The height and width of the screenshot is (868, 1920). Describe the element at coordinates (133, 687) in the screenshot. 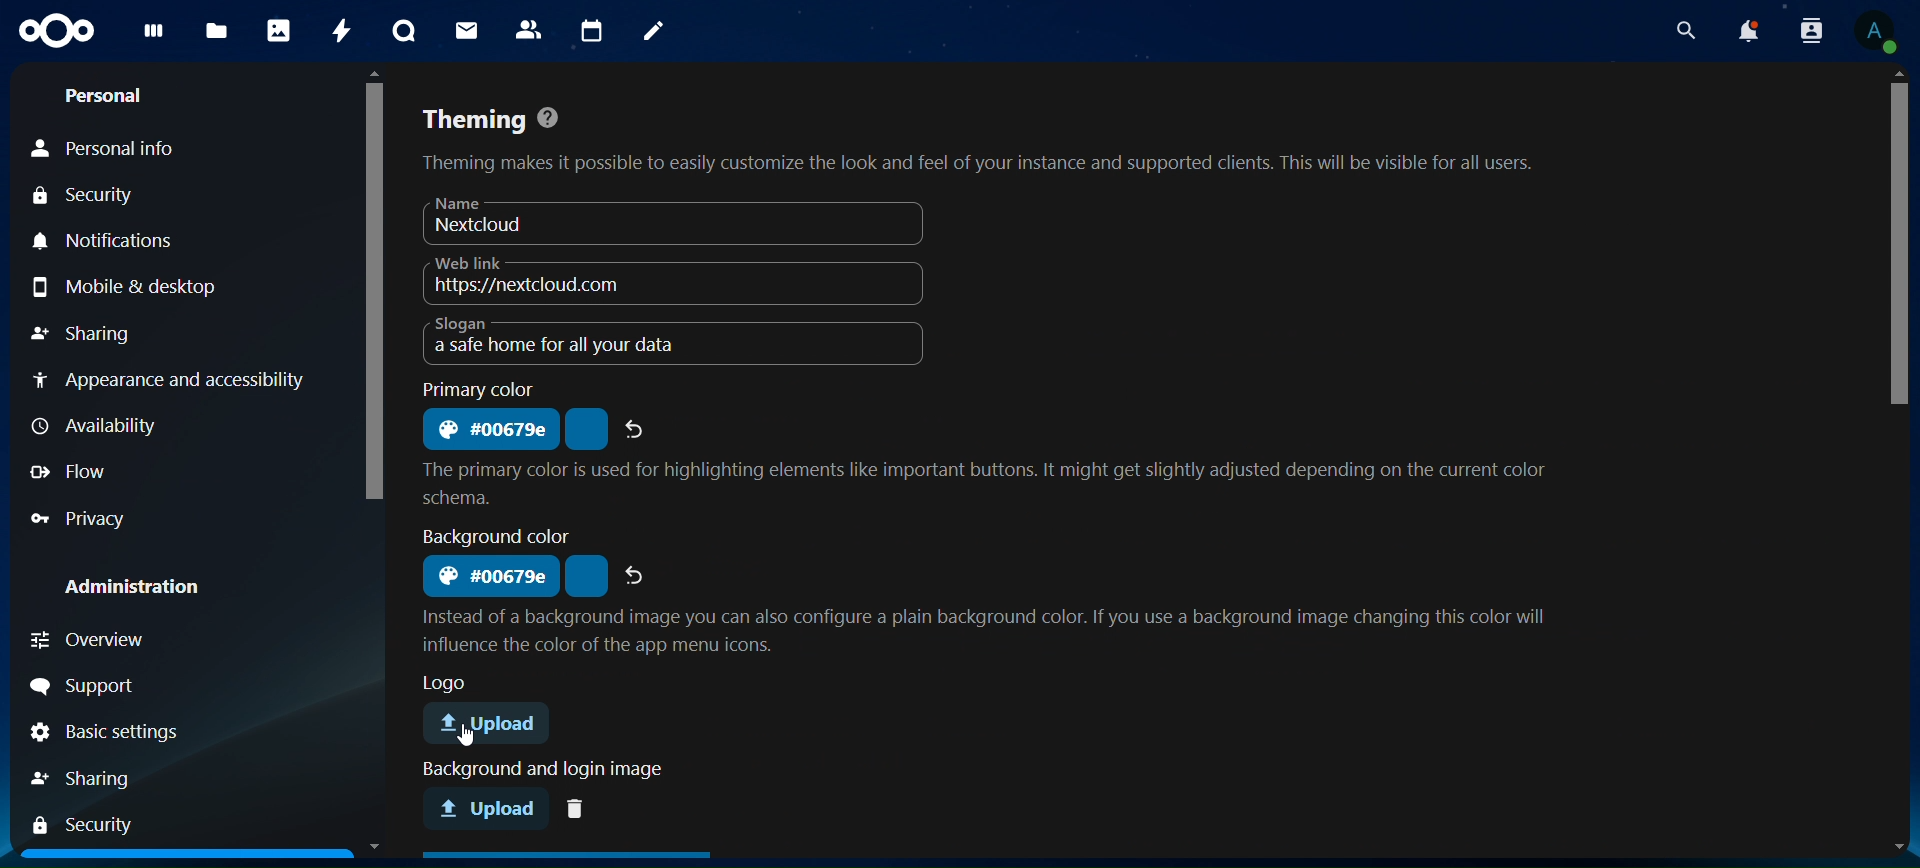

I see `support` at that location.